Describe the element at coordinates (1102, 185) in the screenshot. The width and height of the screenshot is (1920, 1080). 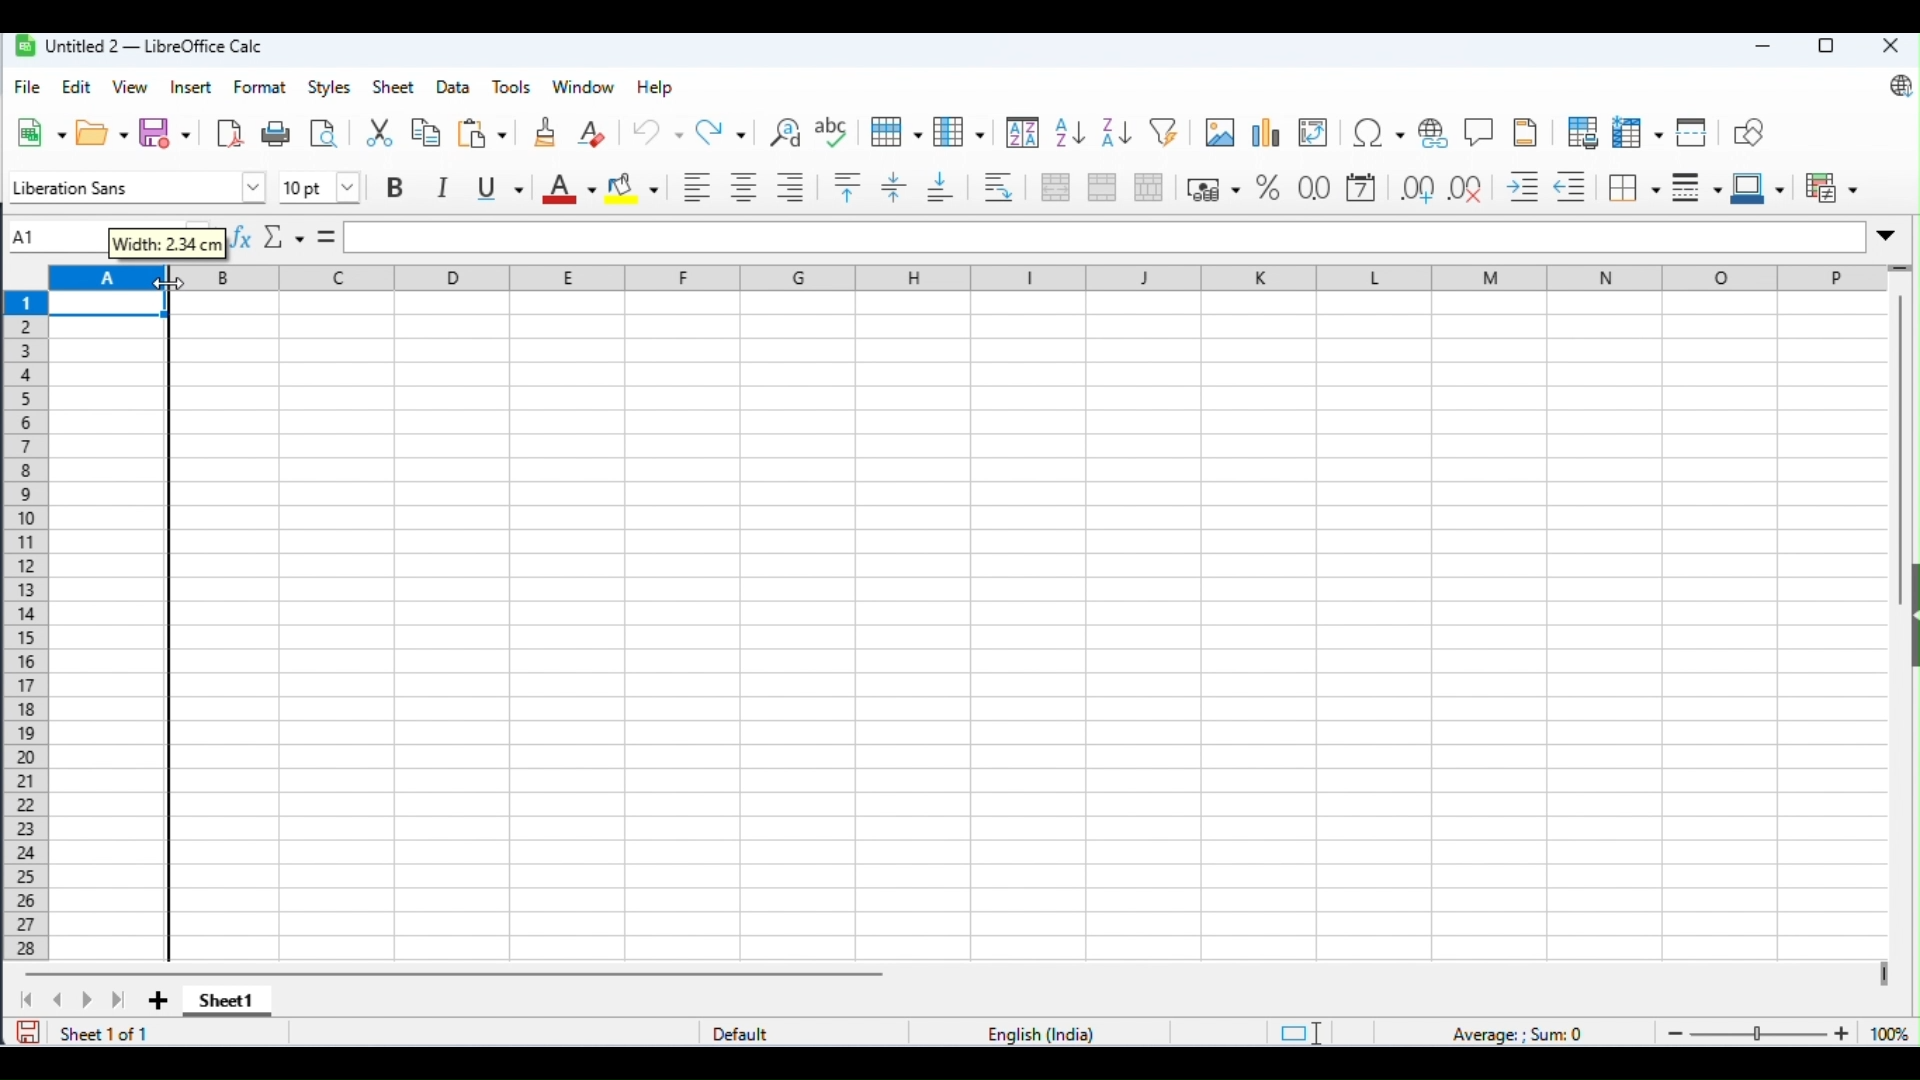
I see `merge cells` at that location.